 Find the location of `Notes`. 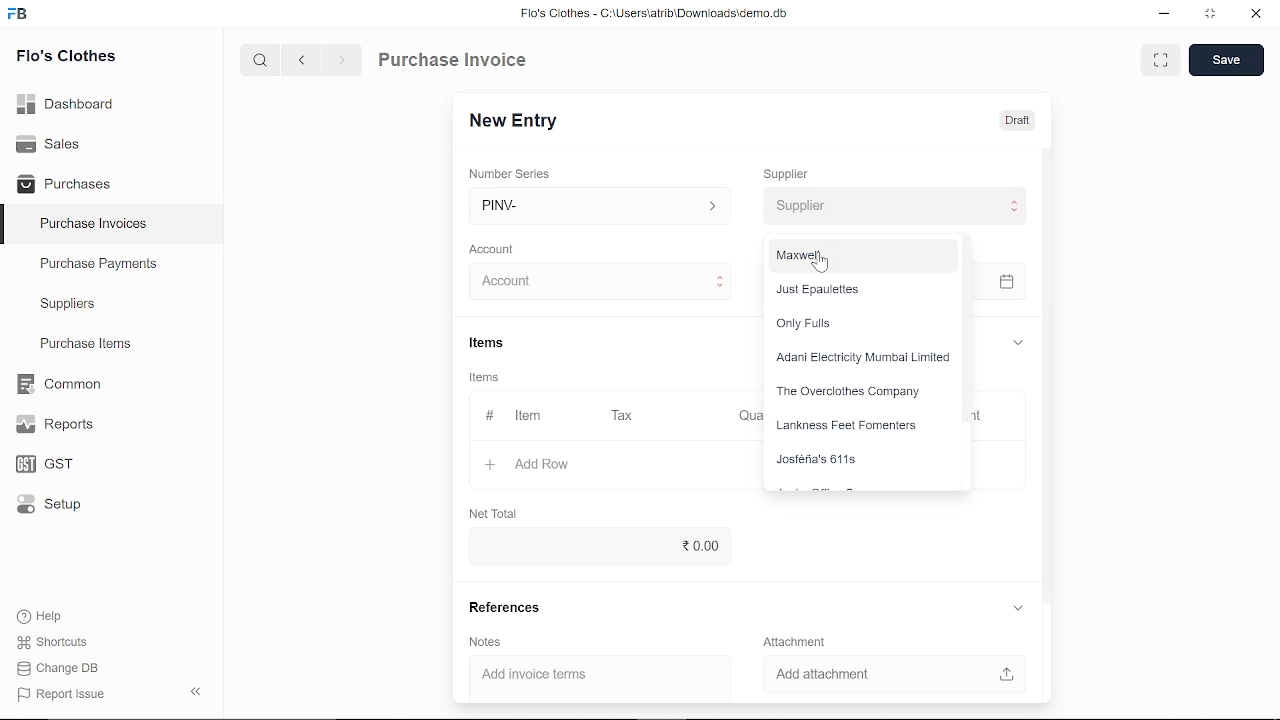

Notes is located at coordinates (487, 643).